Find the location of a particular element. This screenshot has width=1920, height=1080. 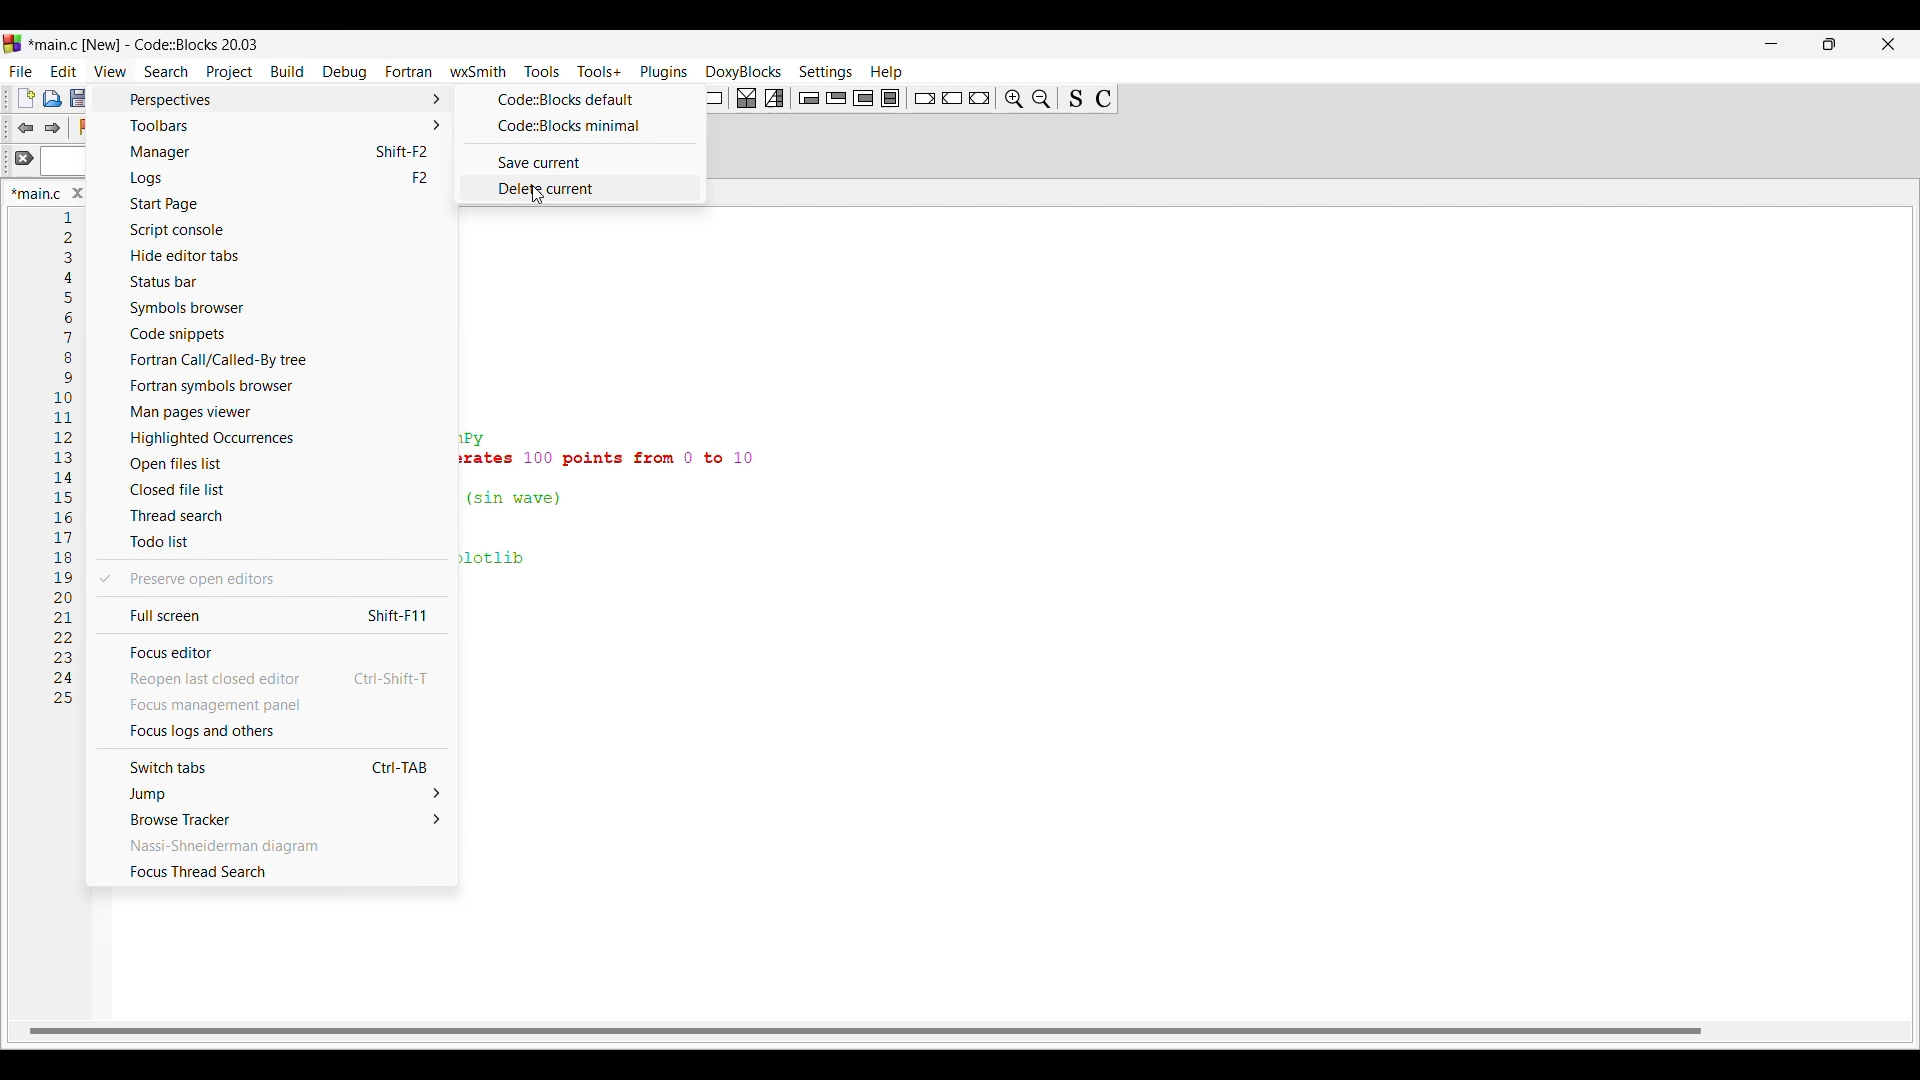

wxSmith menu is located at coordinates (479, 71).